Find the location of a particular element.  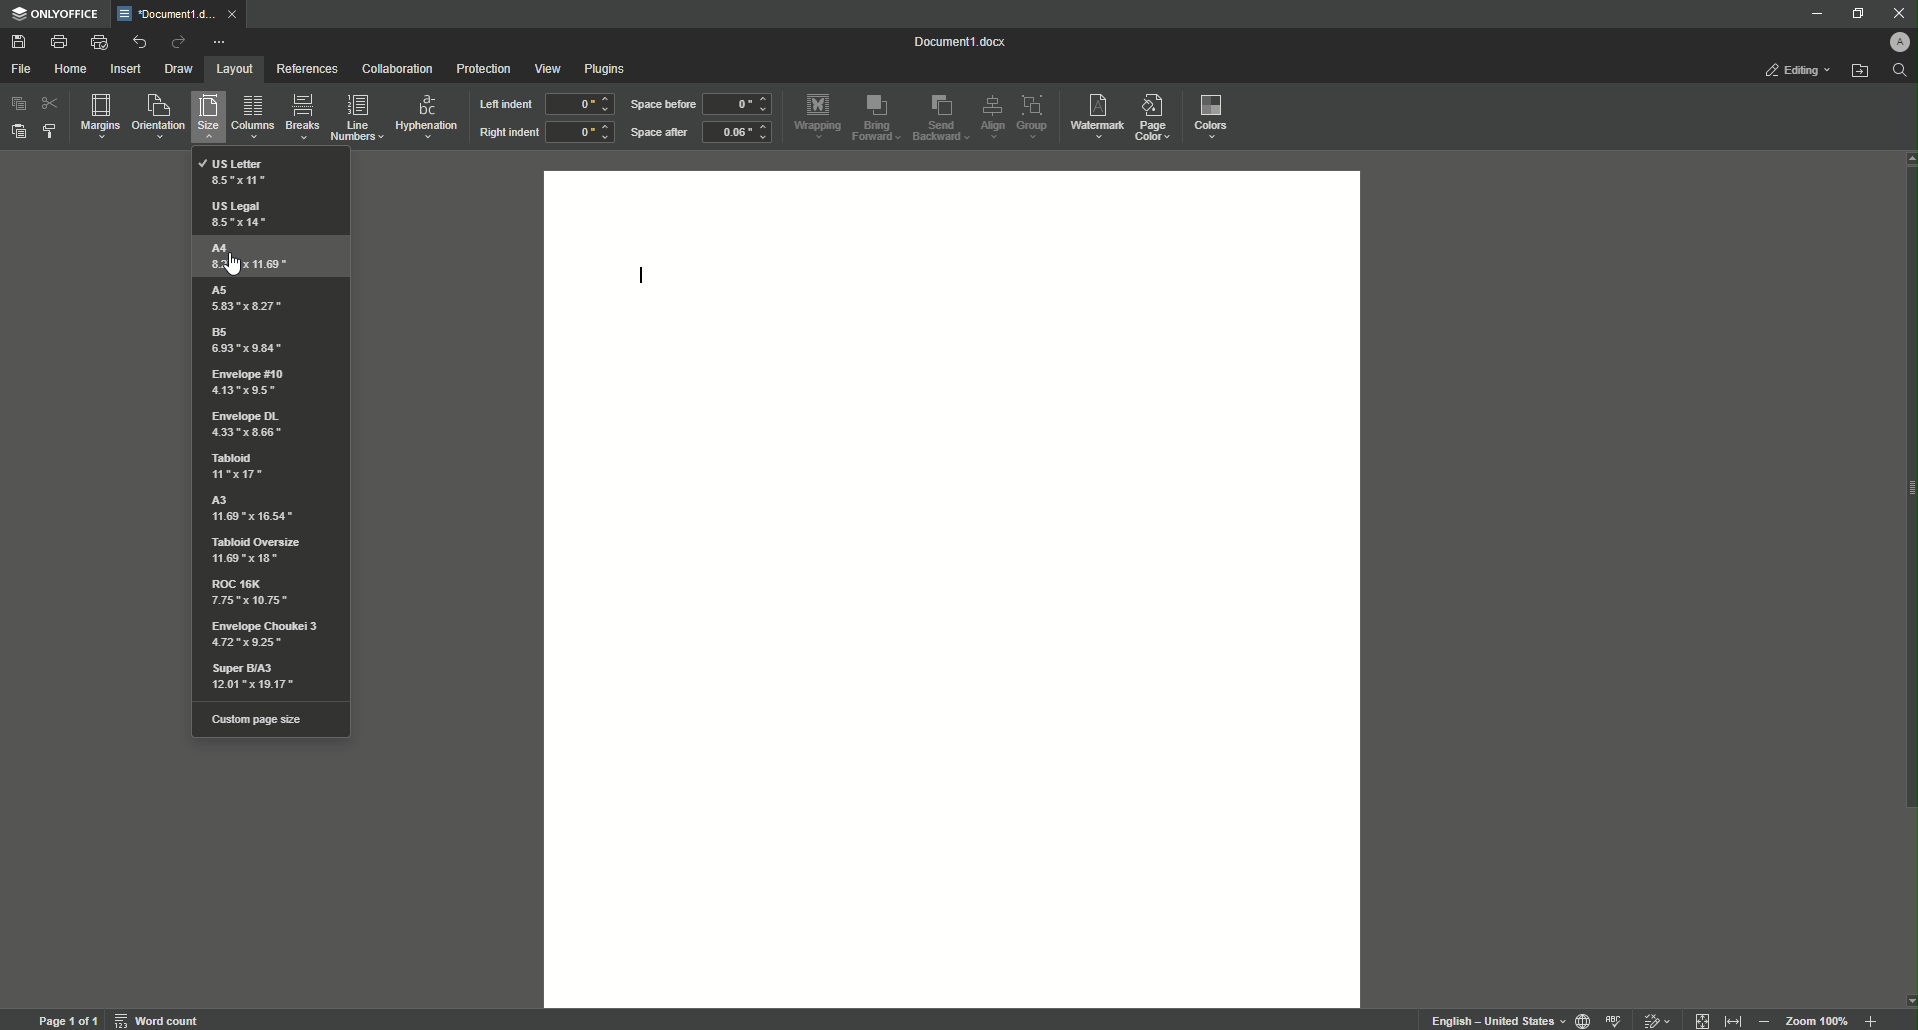

Choose styles is located at coordinates (52, 133).